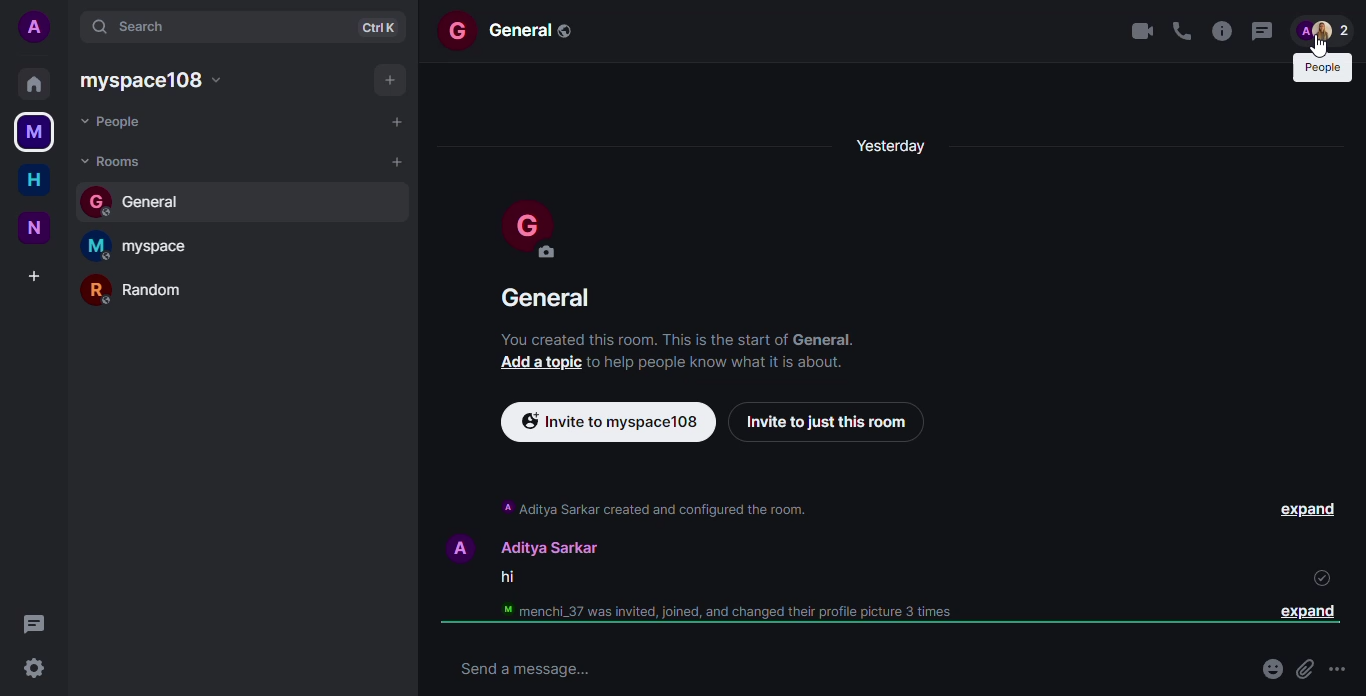  What do you see at coordinates (384, 24) in the screenshot?
I see `ctrl+k` at bounding box center [384, 24].